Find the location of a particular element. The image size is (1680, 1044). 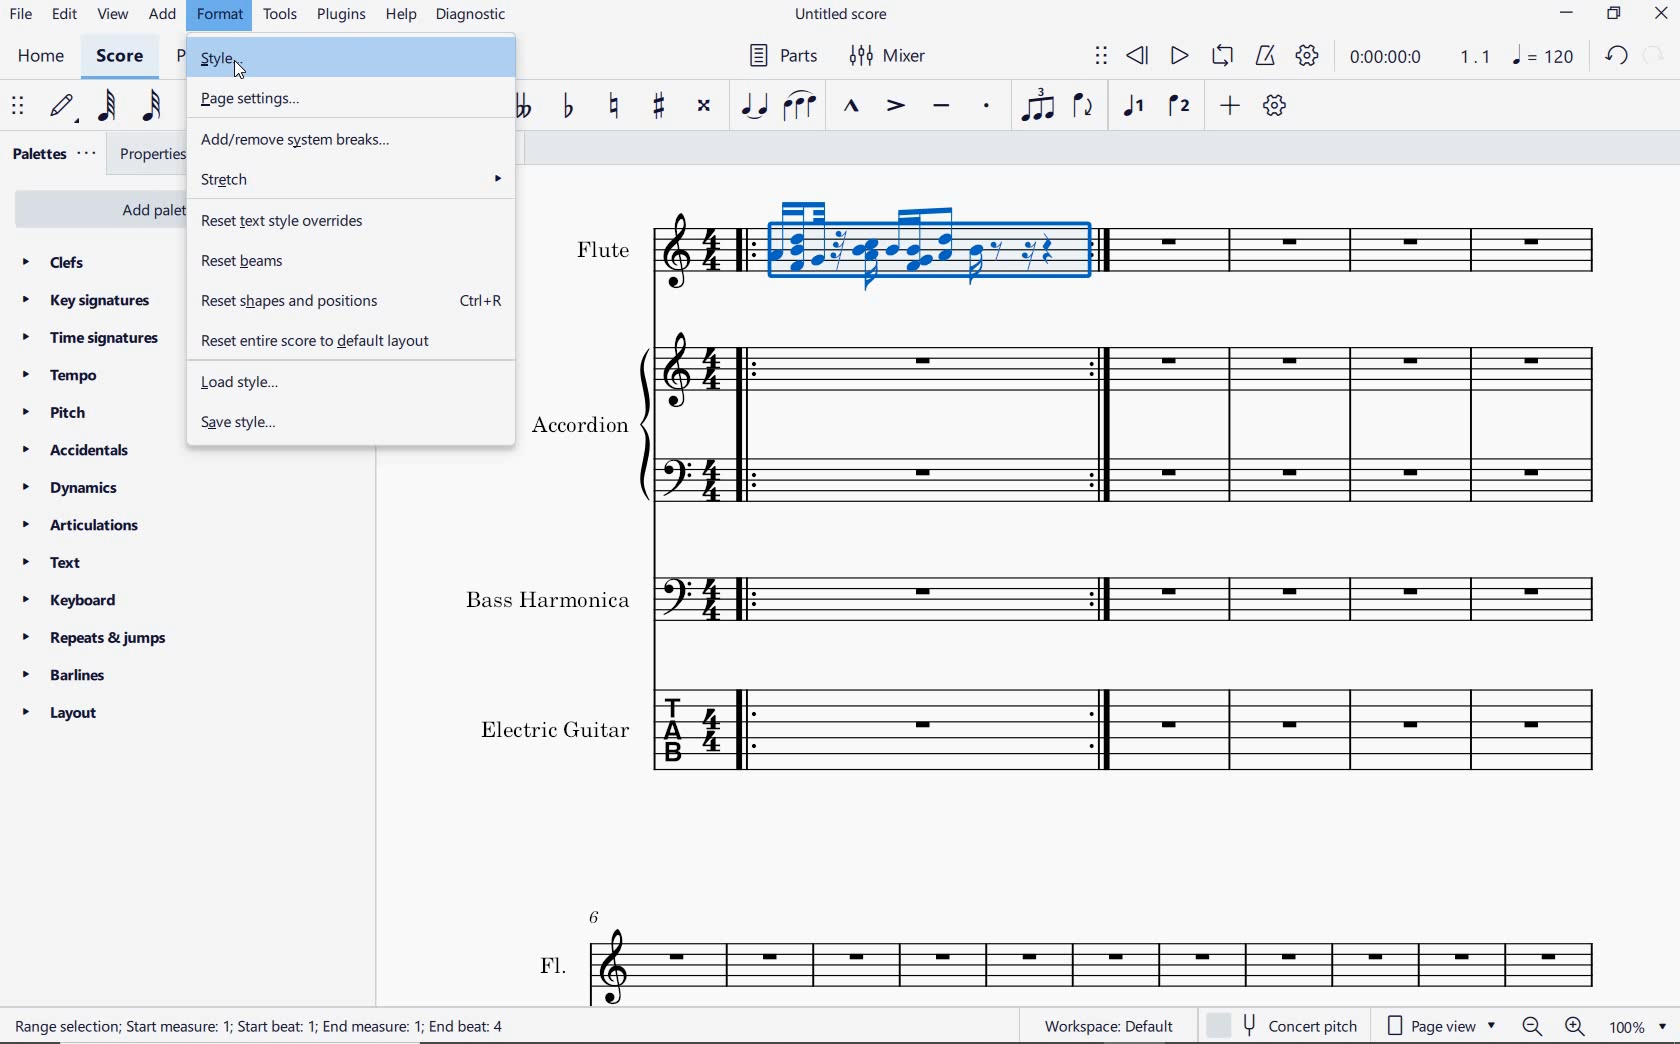

32nd note is located at coordinates (151, 109).